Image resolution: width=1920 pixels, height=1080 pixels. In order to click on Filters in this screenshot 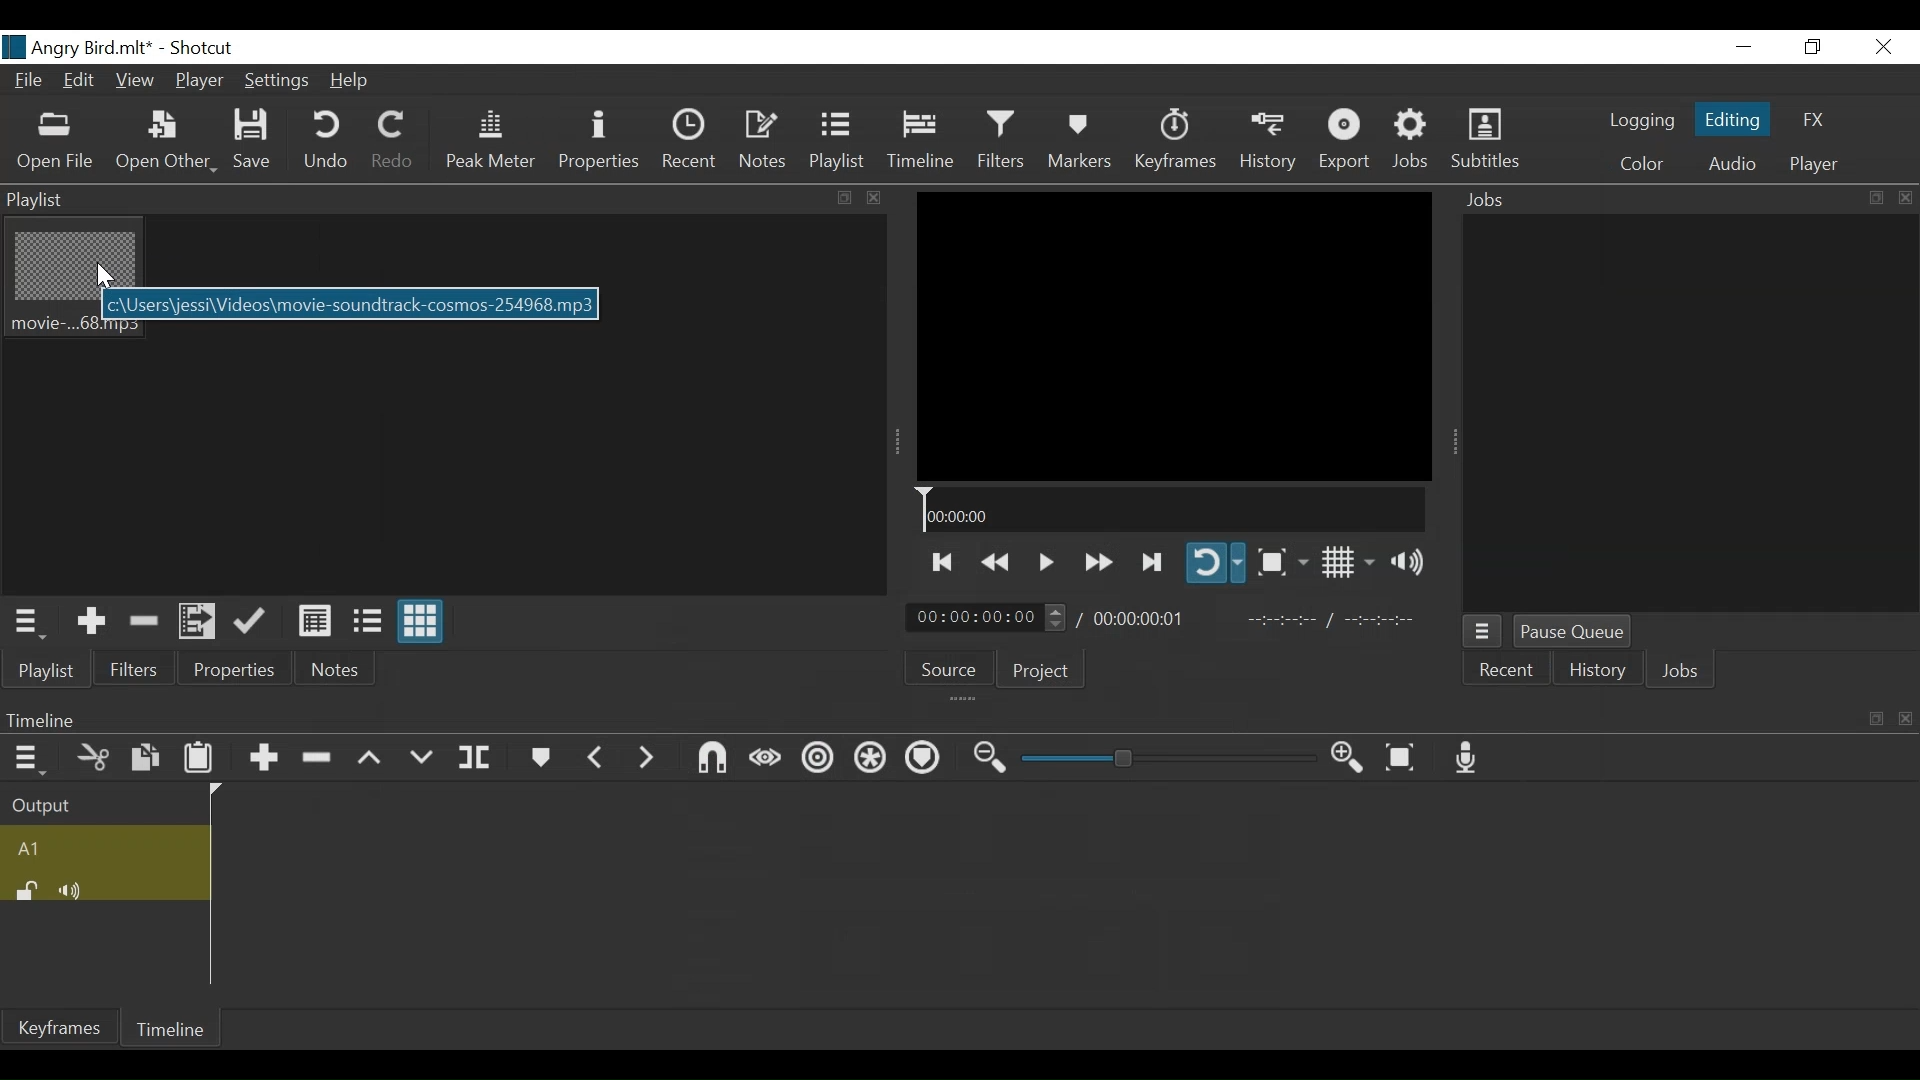, I will do `click(130, 669)`.